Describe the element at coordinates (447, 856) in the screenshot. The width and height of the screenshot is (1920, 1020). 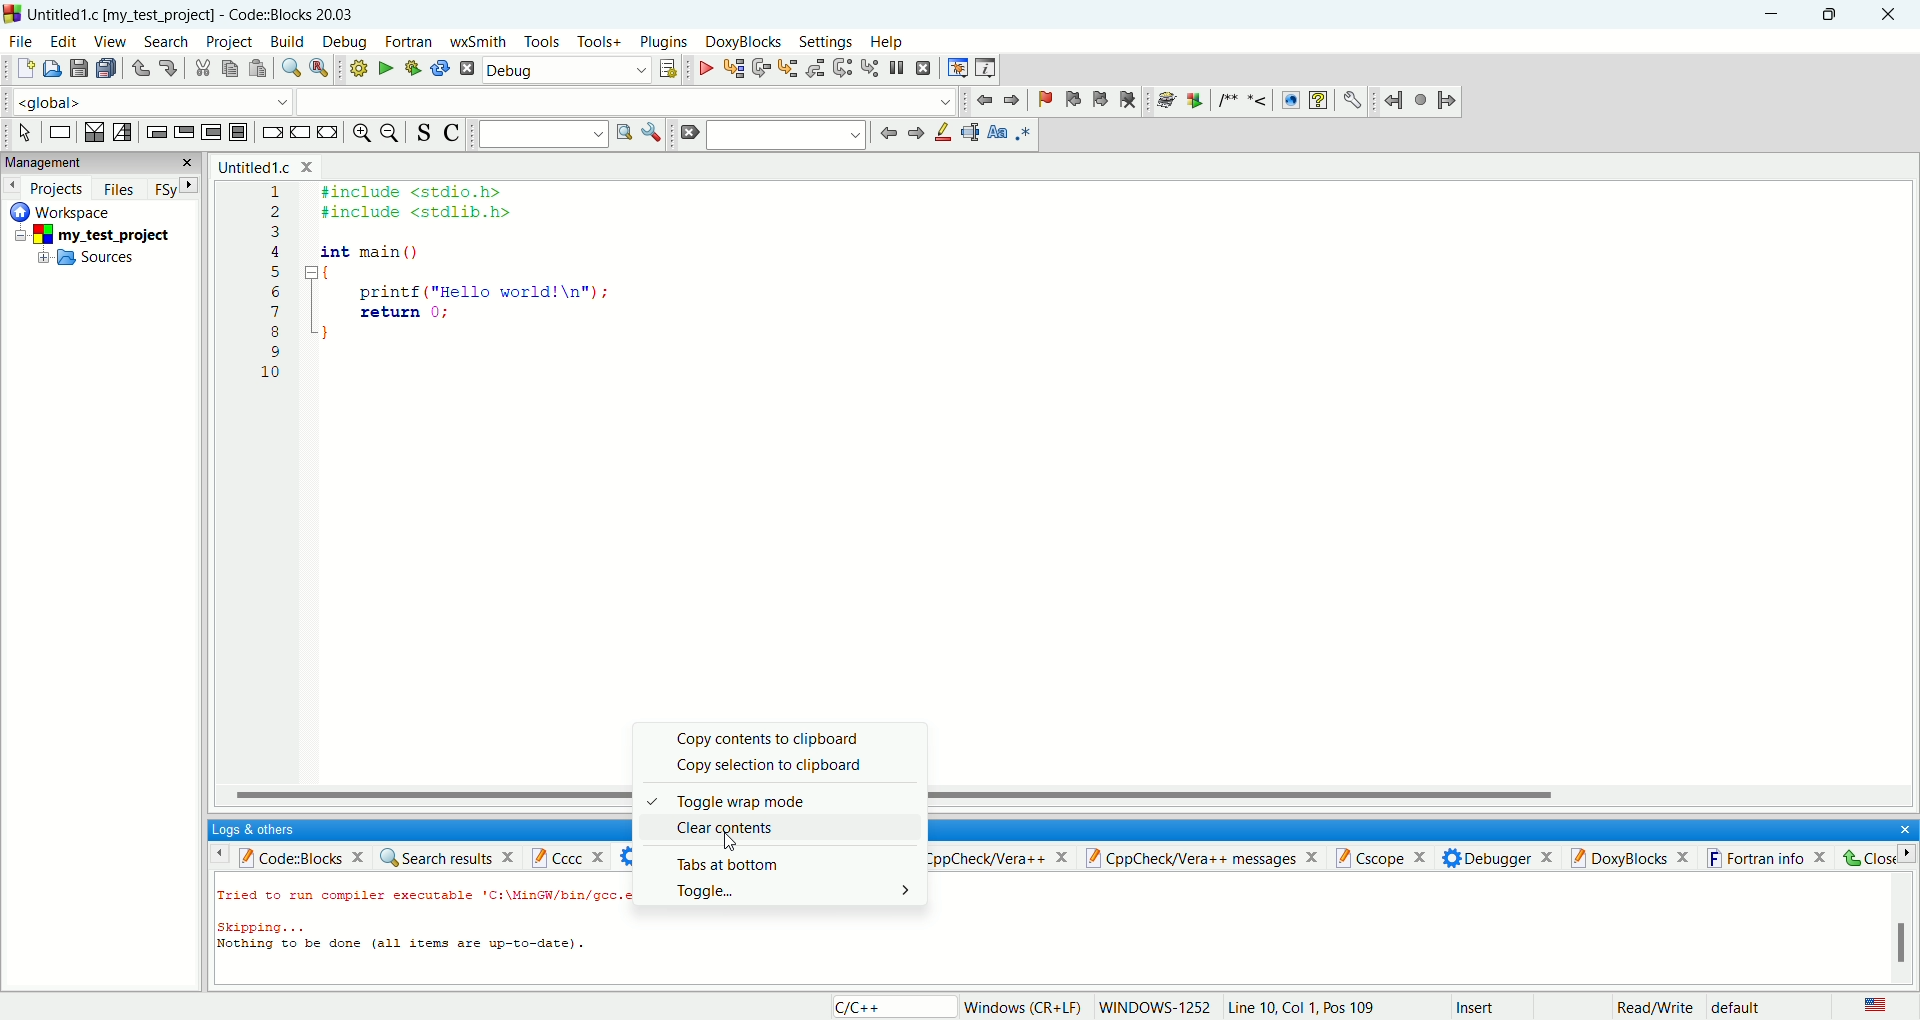
I see `search results` at that location.